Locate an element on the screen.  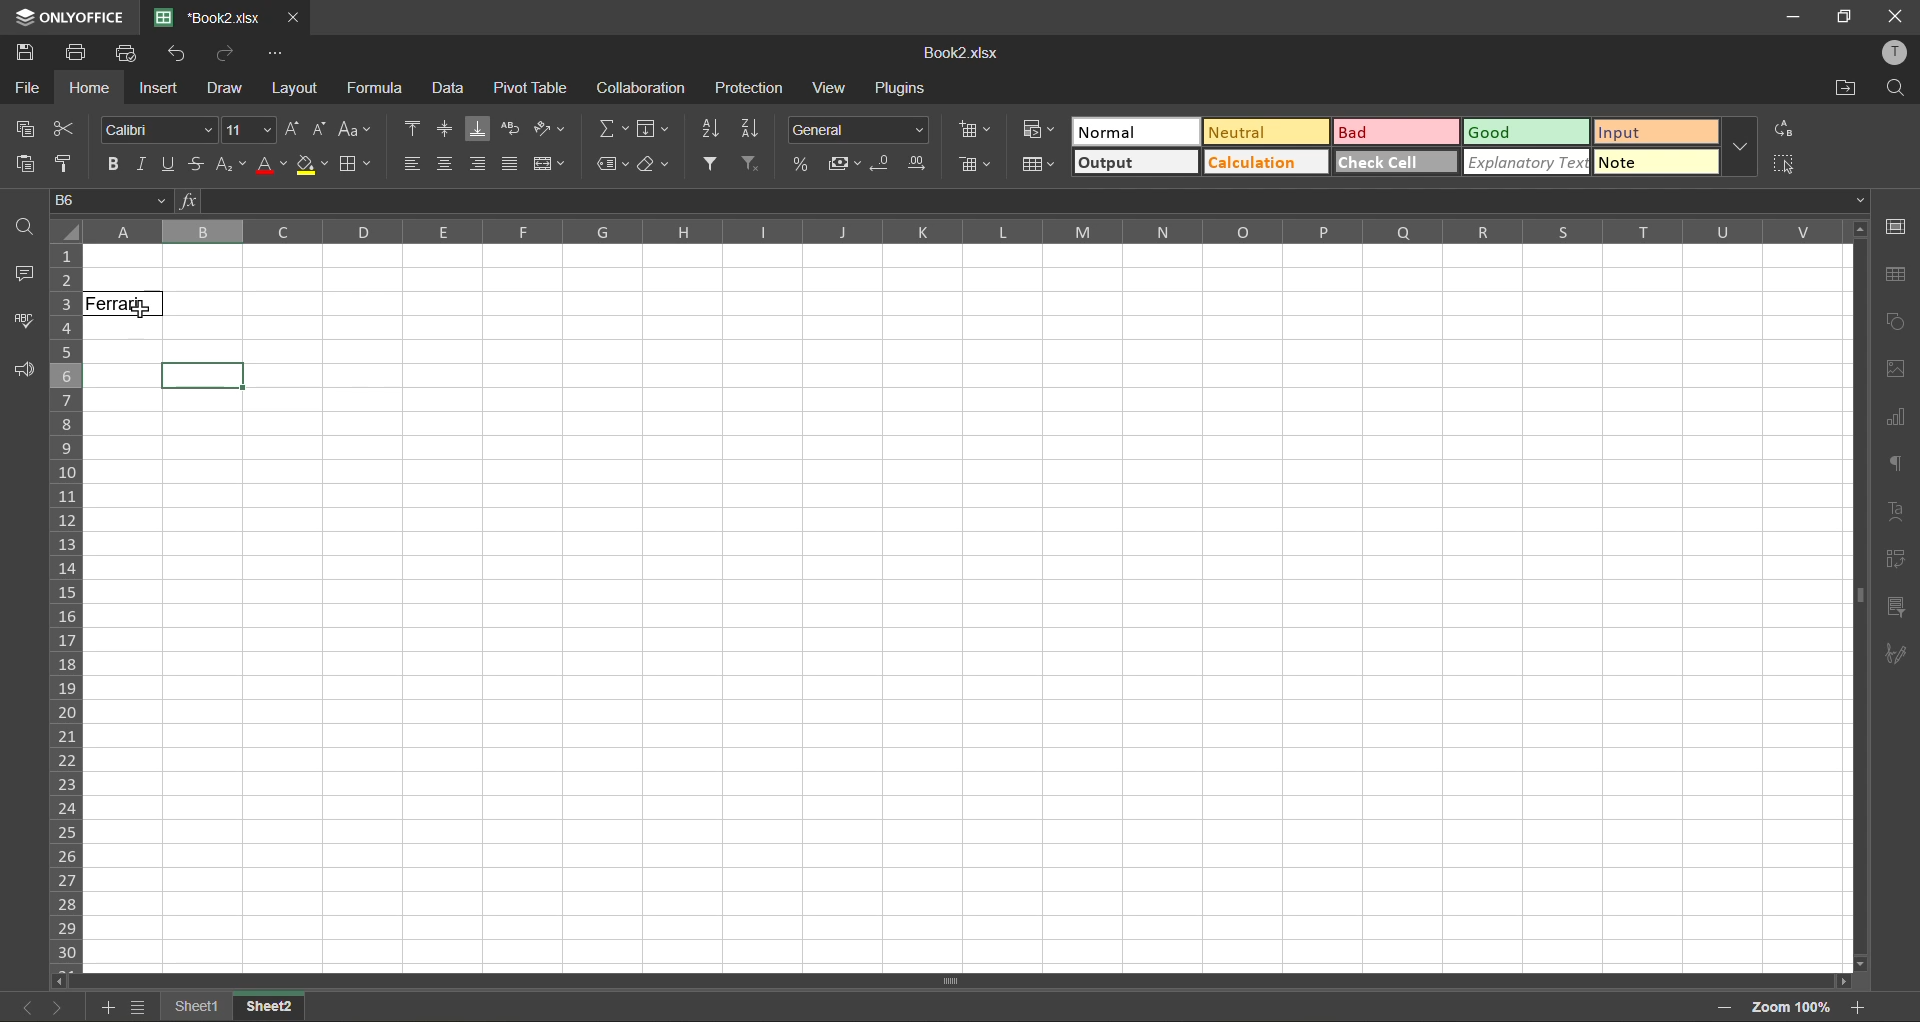
increase decimal is located at coordinates (918, 164).